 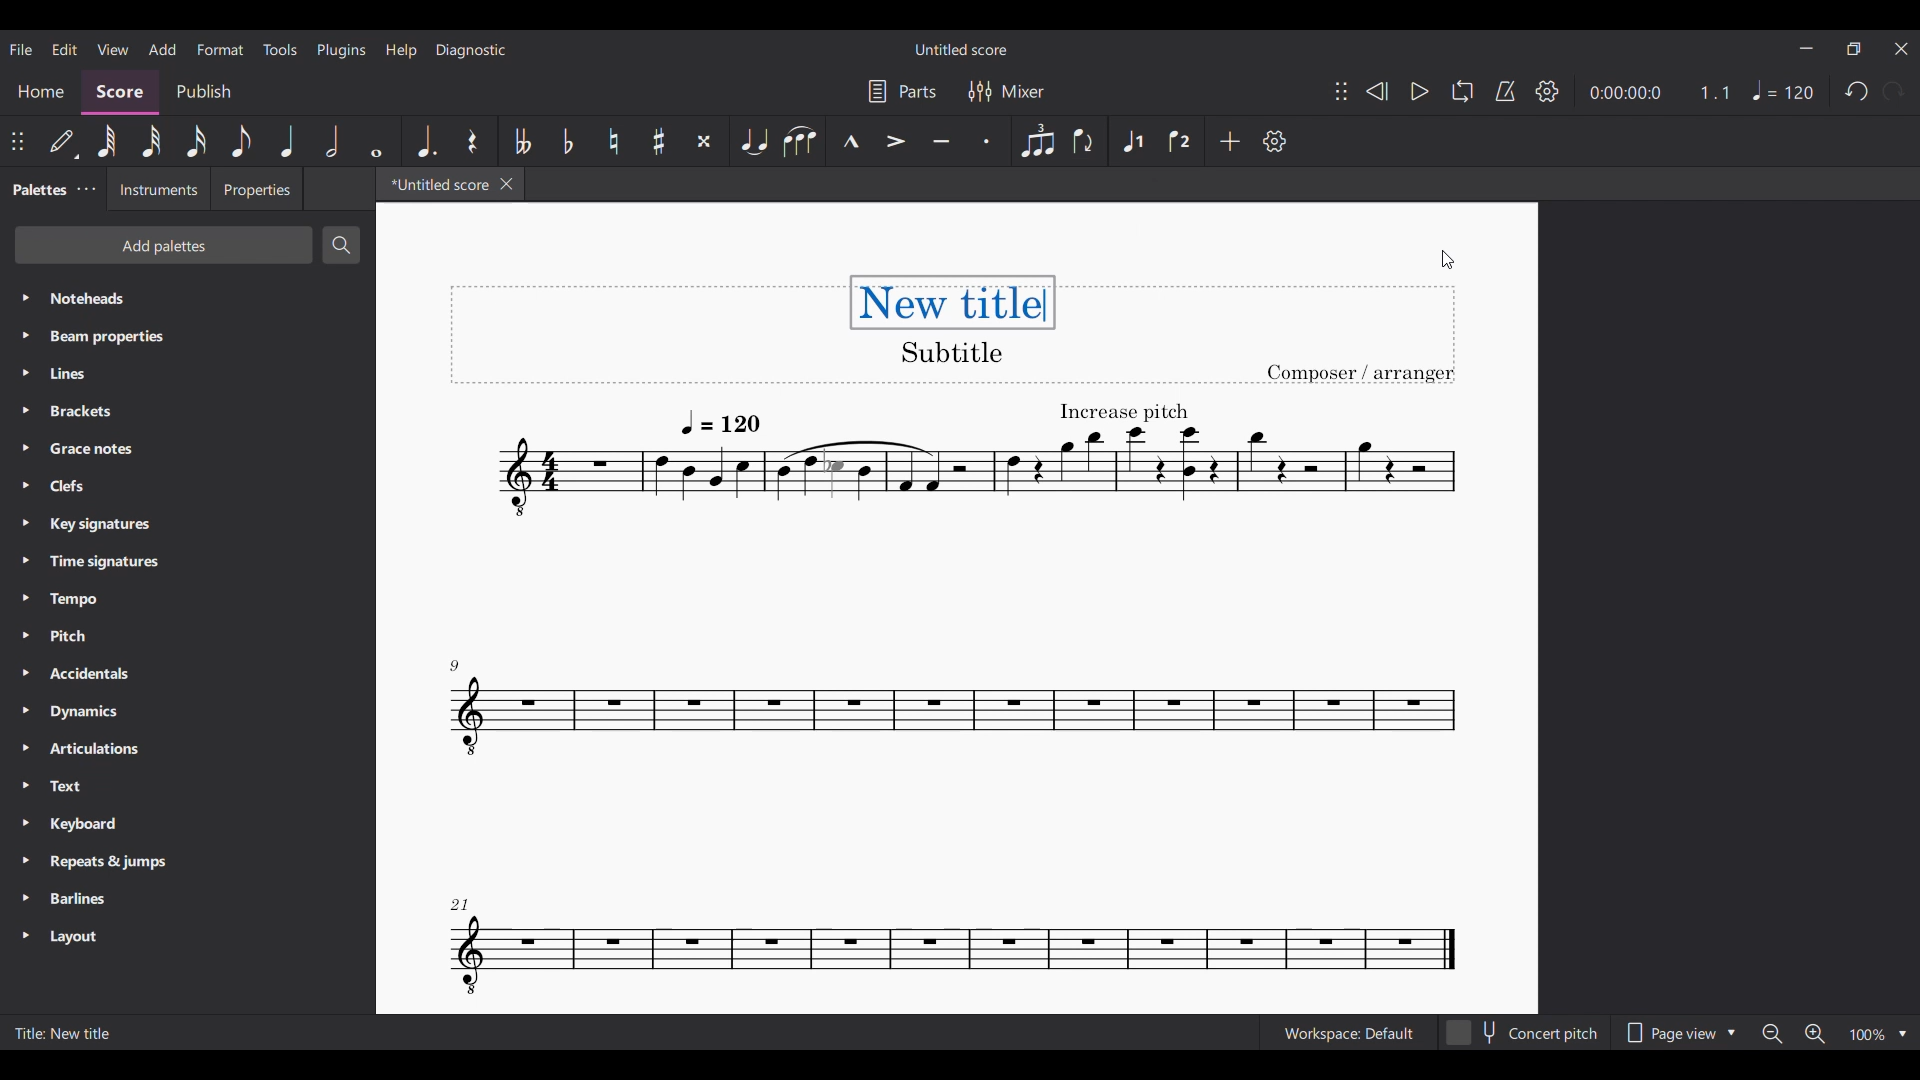 I want to click on Toggle flat, so click(x=568, y=141).